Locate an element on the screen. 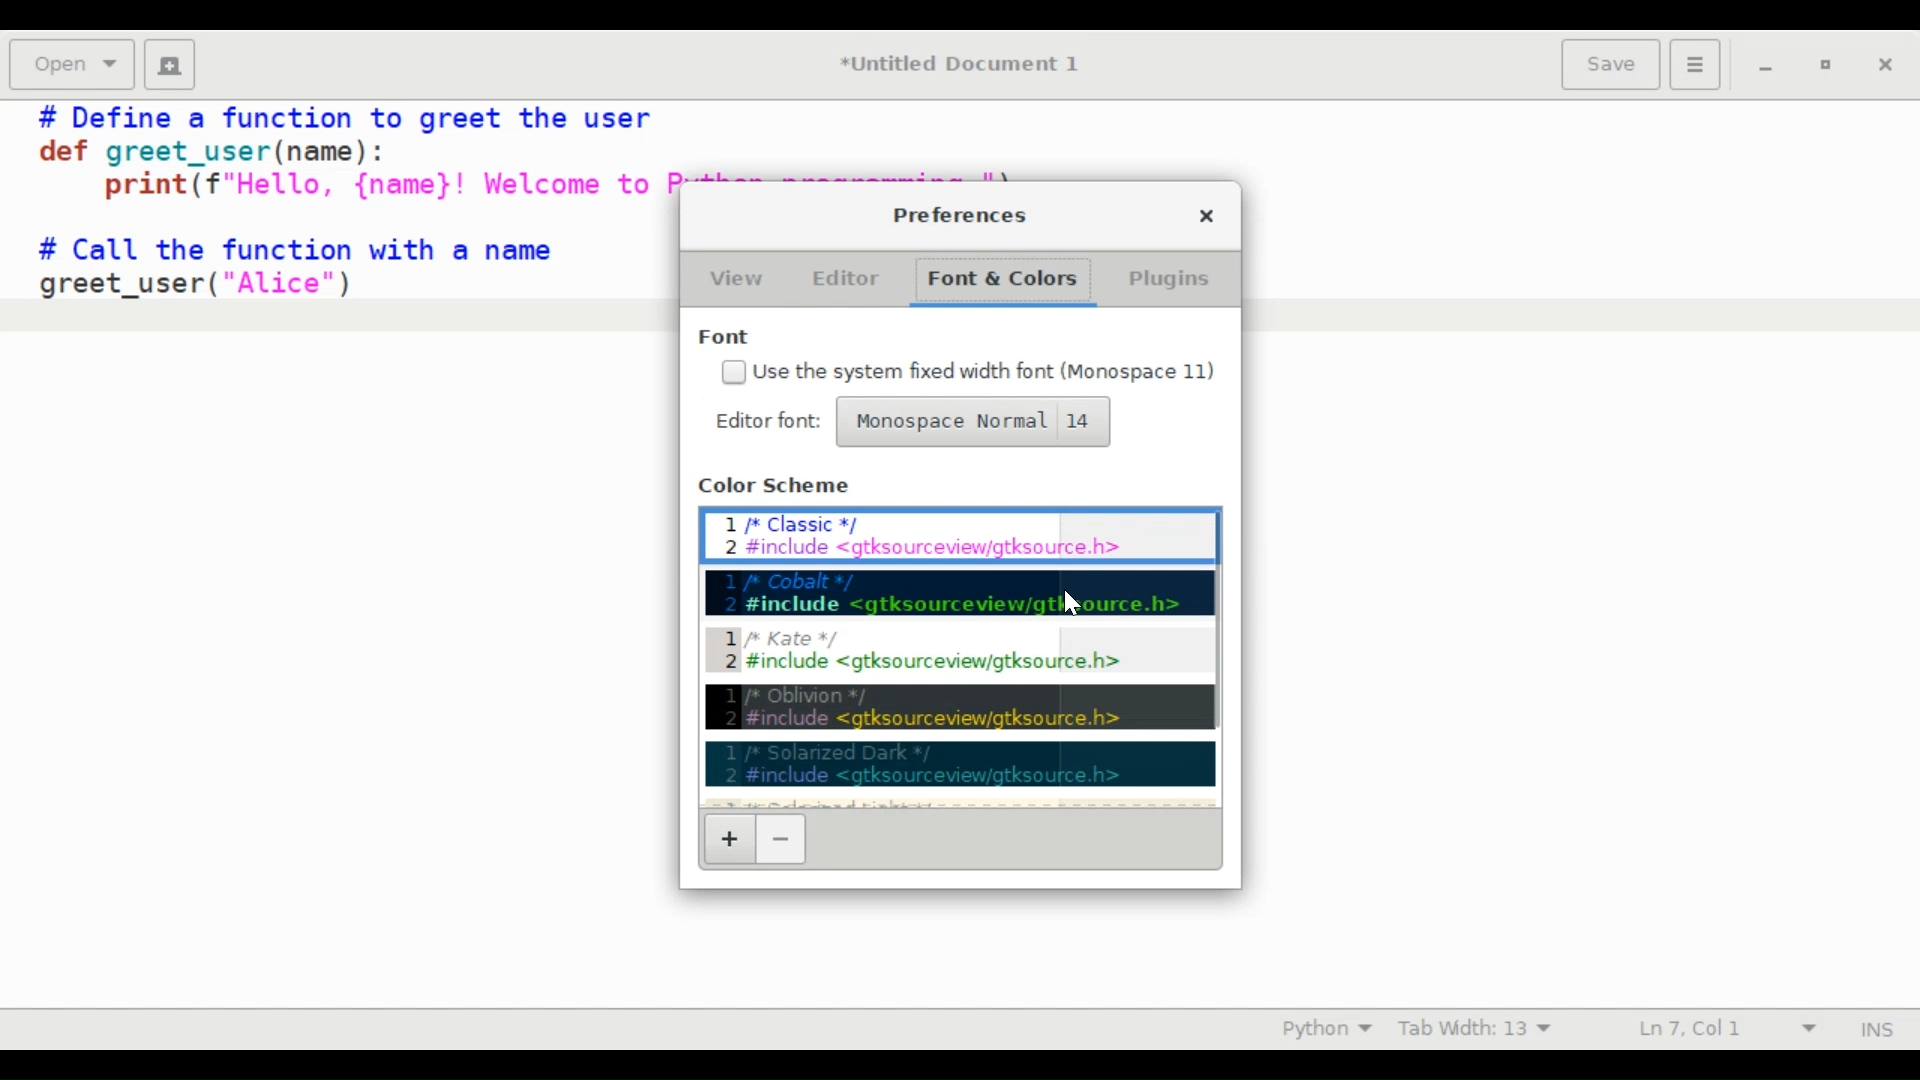 Image resolution: width=1920 pixels, height=1080 pixels. Cobalt is located at coordinates (962, 593).